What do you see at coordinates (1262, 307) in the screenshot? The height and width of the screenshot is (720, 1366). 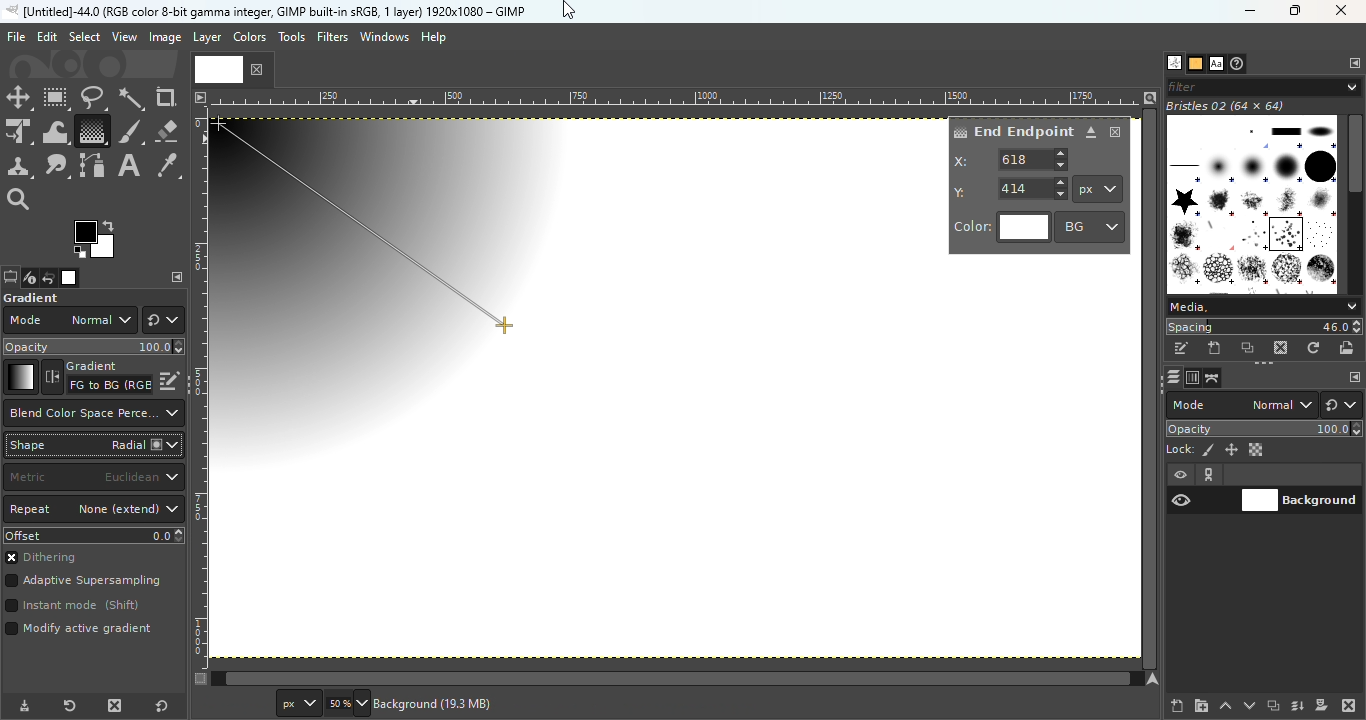 I see `Media` at bounding box center [1262, 307].